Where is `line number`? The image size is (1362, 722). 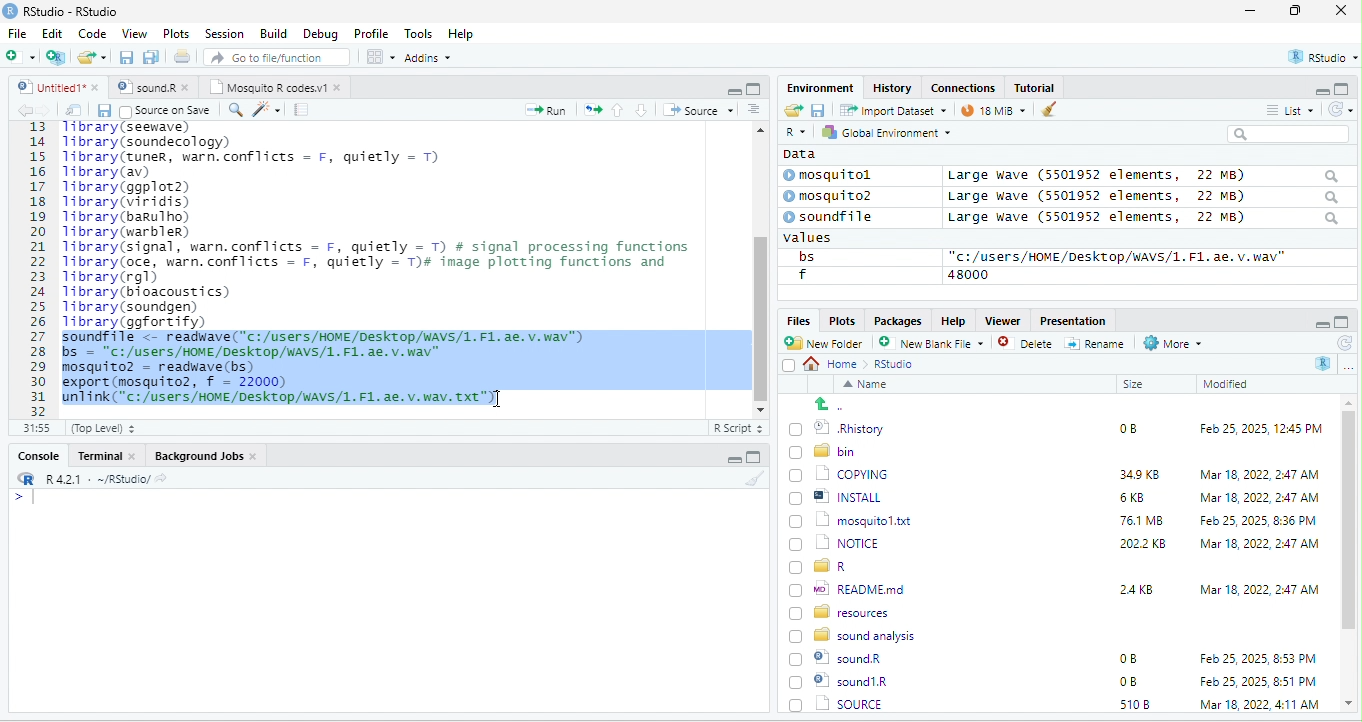 line number is located at coordinates (40, 268).